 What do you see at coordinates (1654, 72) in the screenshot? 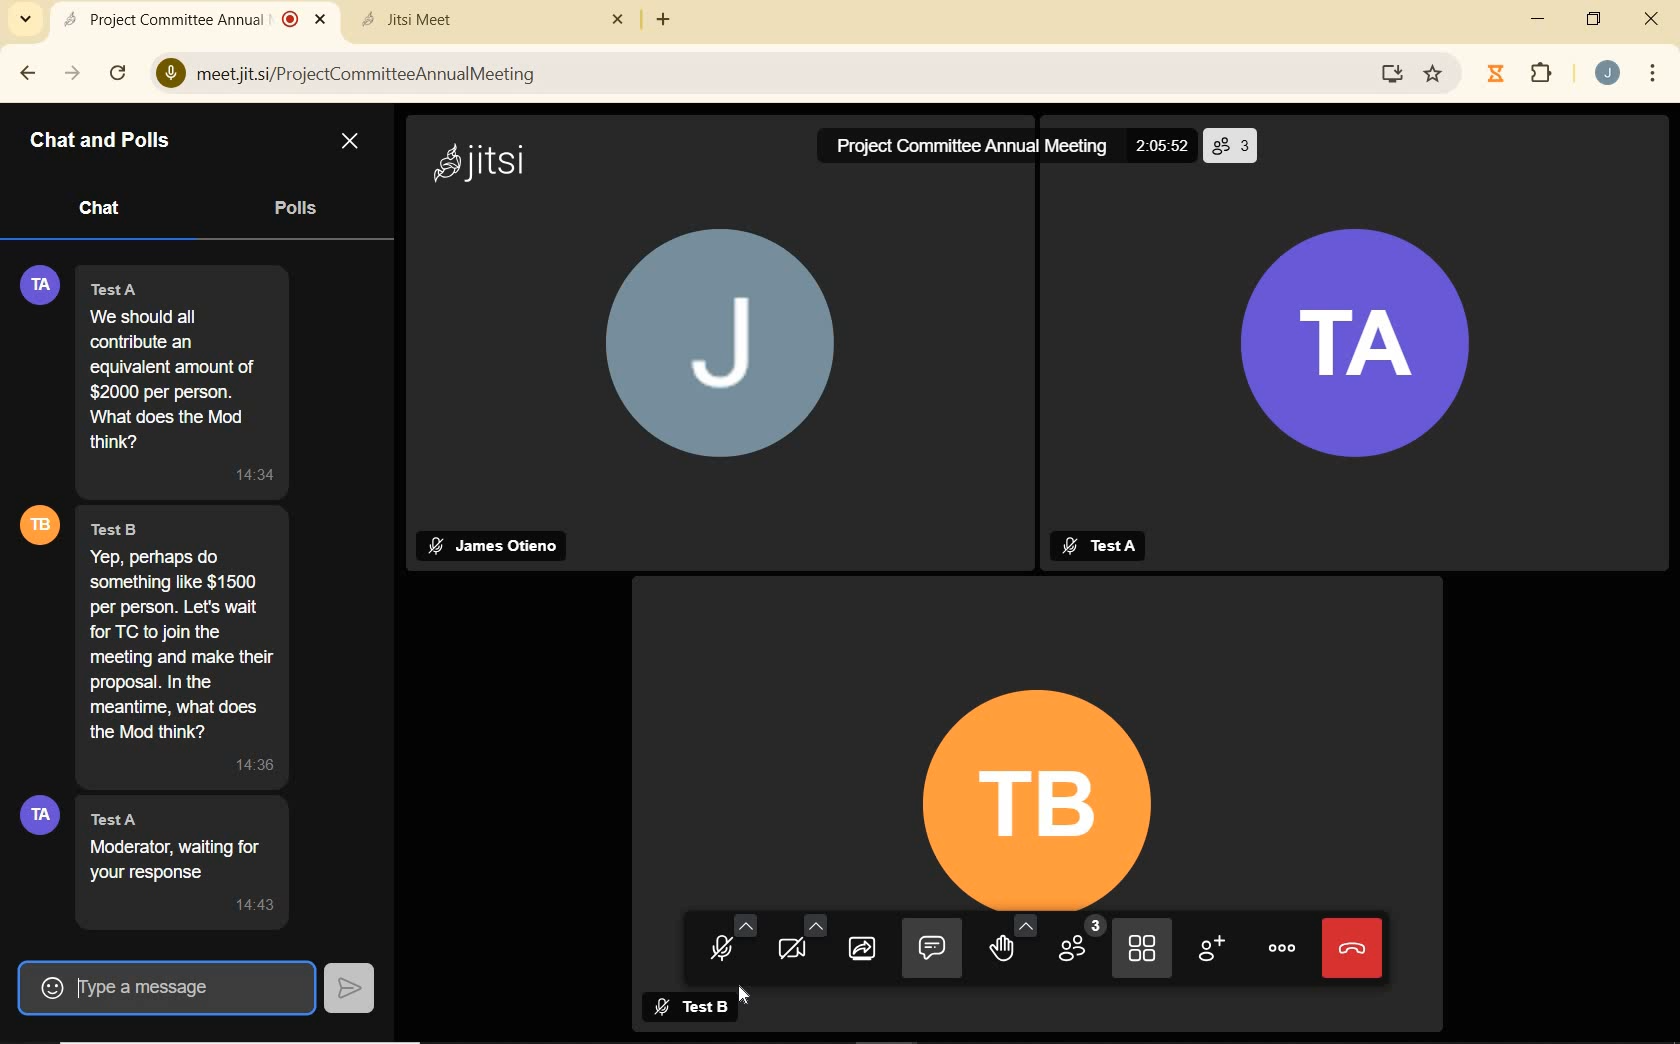
I see `customize google chrome` at bounding box center [1654, 72].